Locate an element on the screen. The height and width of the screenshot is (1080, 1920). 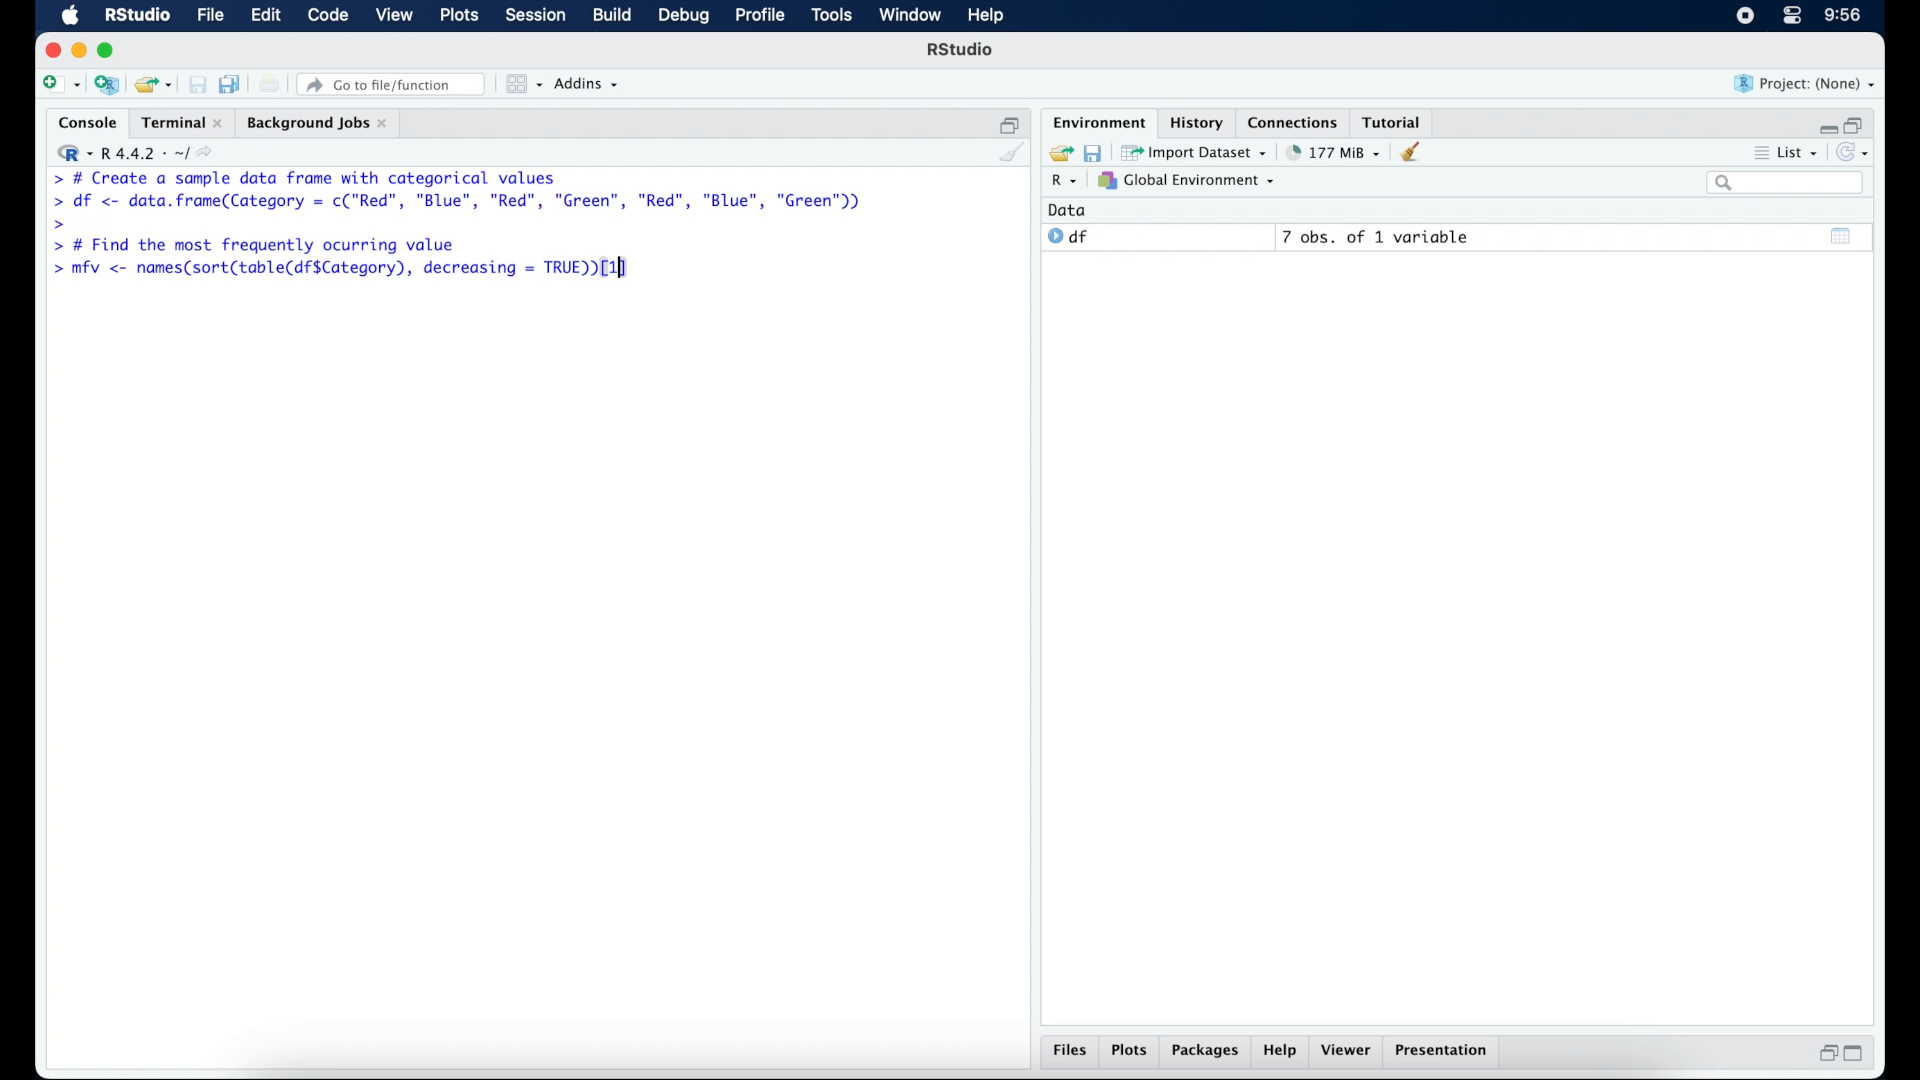
Go to file/ function is located at coordinates (395, 83).